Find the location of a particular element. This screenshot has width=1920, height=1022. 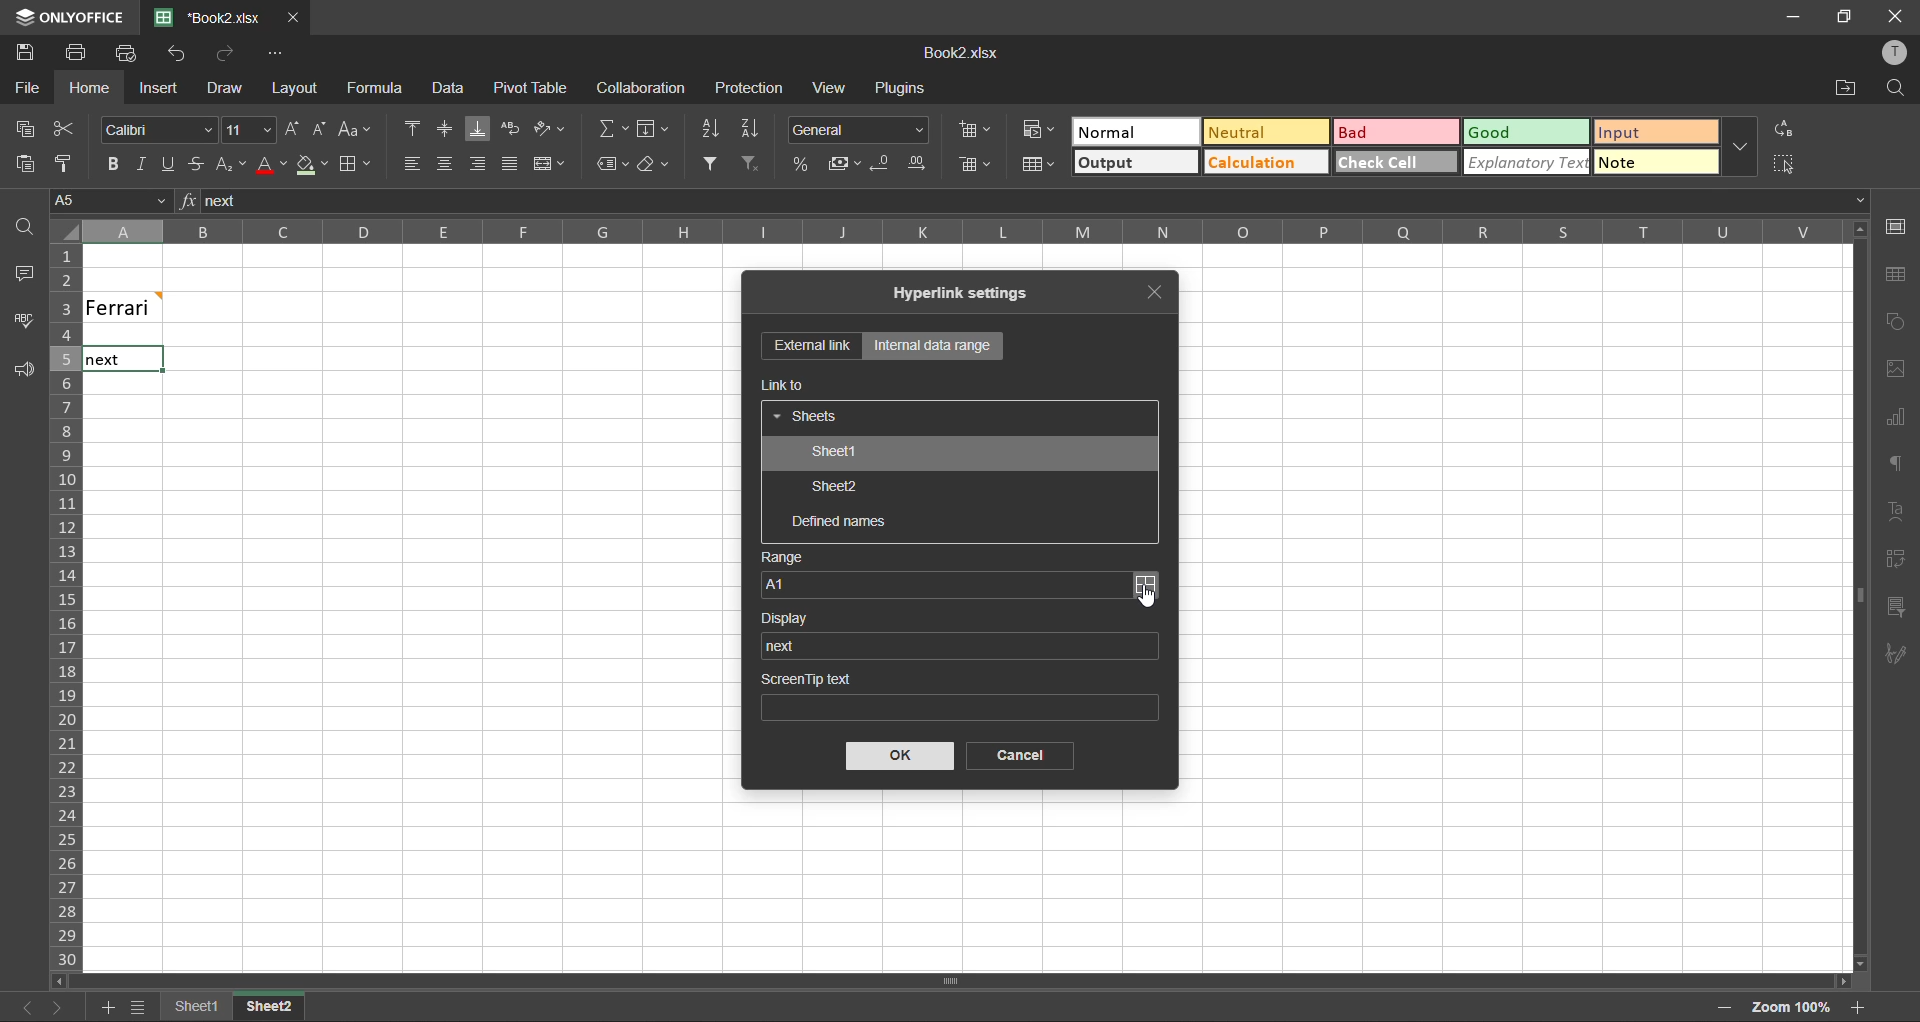

layout is located at coordinates (291, 88).